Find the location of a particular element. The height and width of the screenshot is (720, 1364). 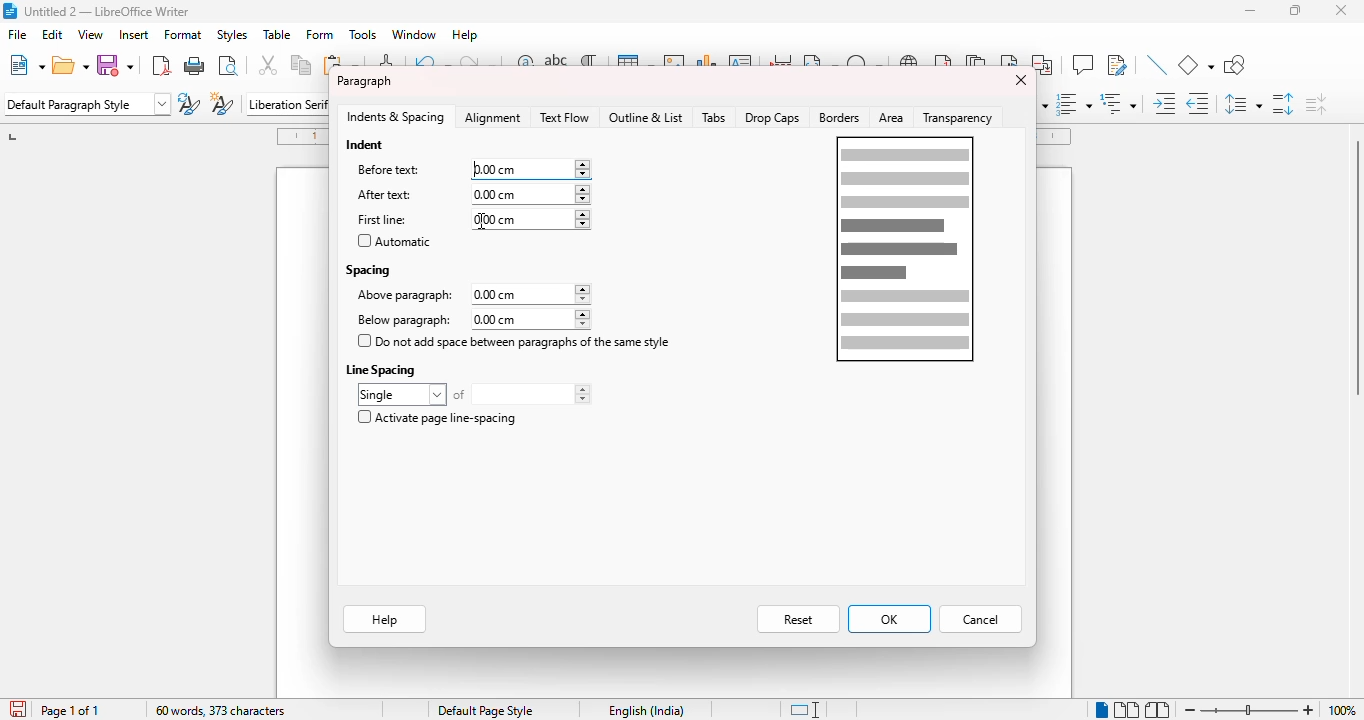

toggle print preview is located at coordinates (228, 65).